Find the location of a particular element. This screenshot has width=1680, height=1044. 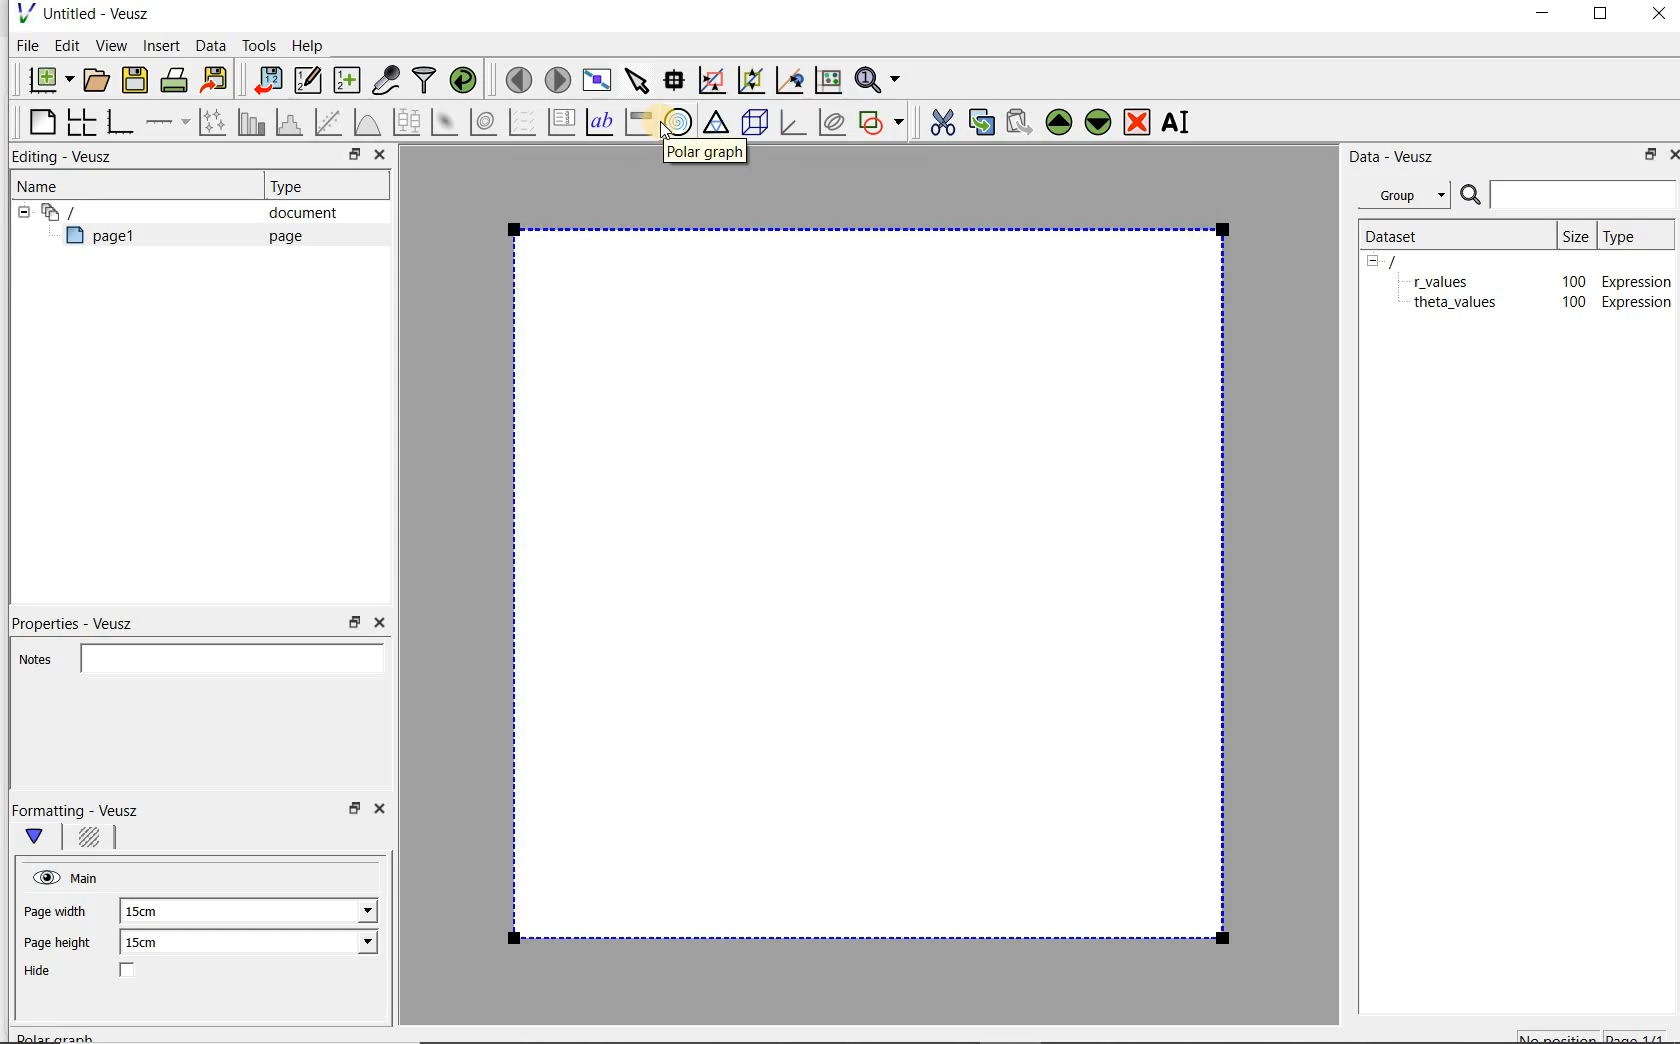

3d scene is located at coordinates (756, 124).